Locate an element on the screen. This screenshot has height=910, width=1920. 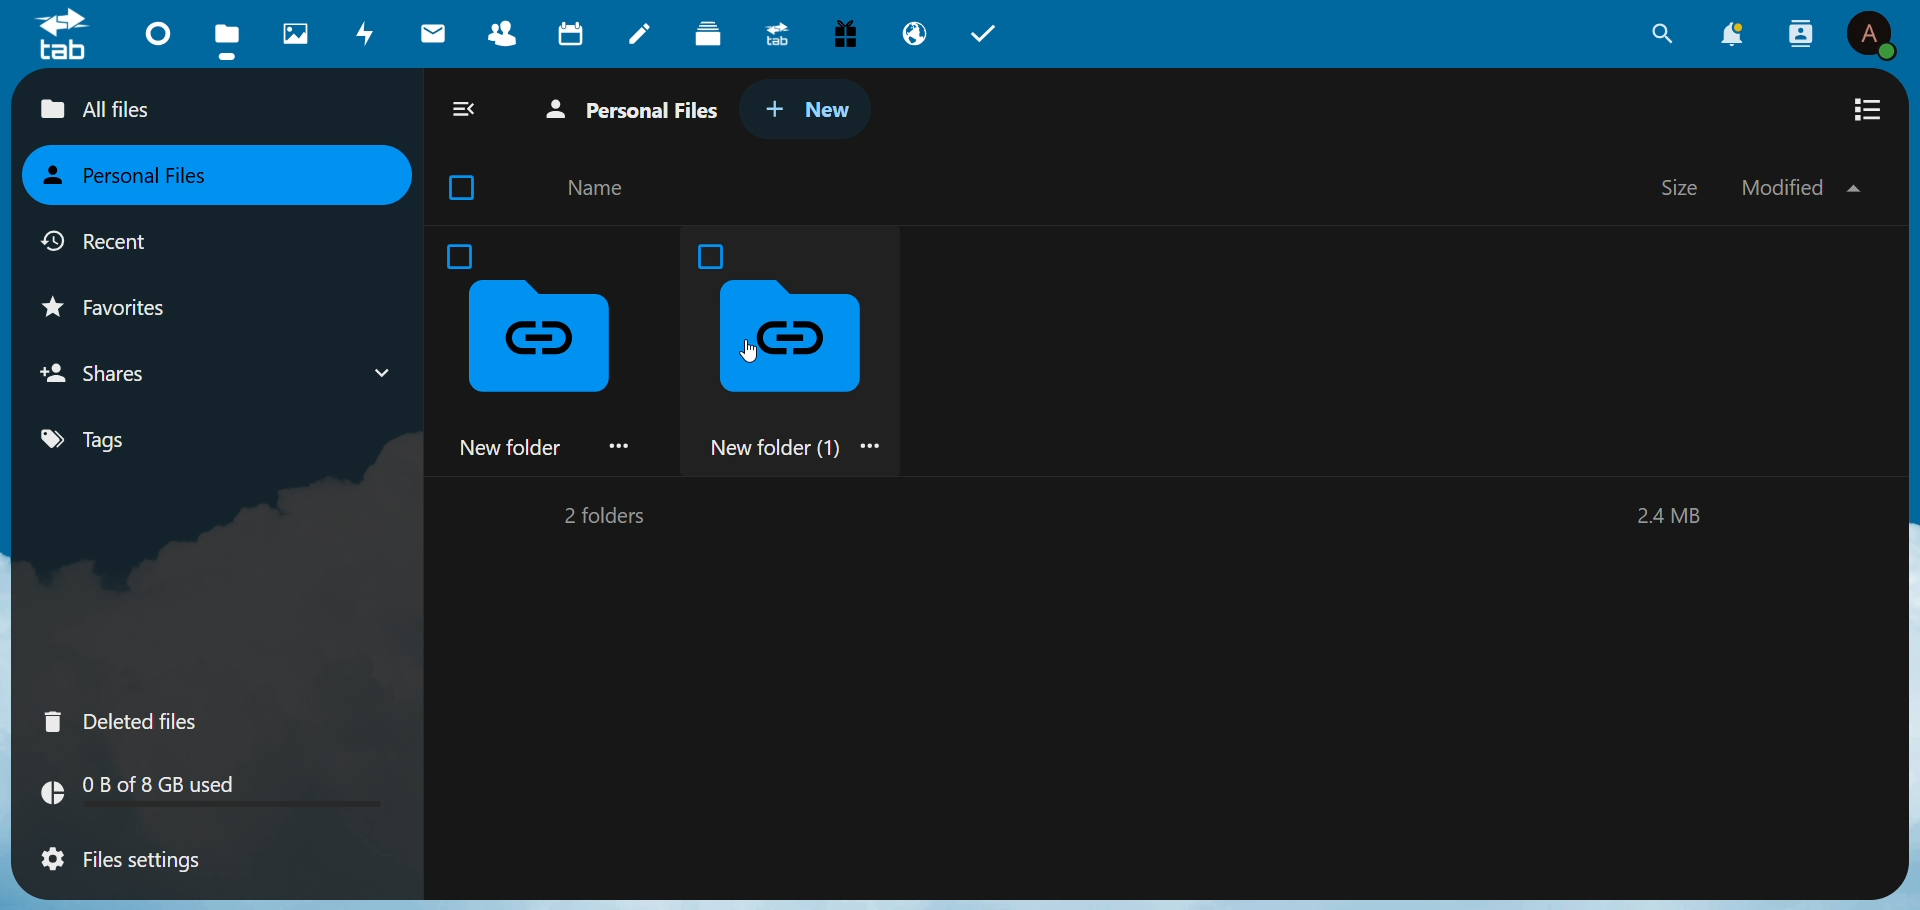
notification is located at coordinates (1732, 36).